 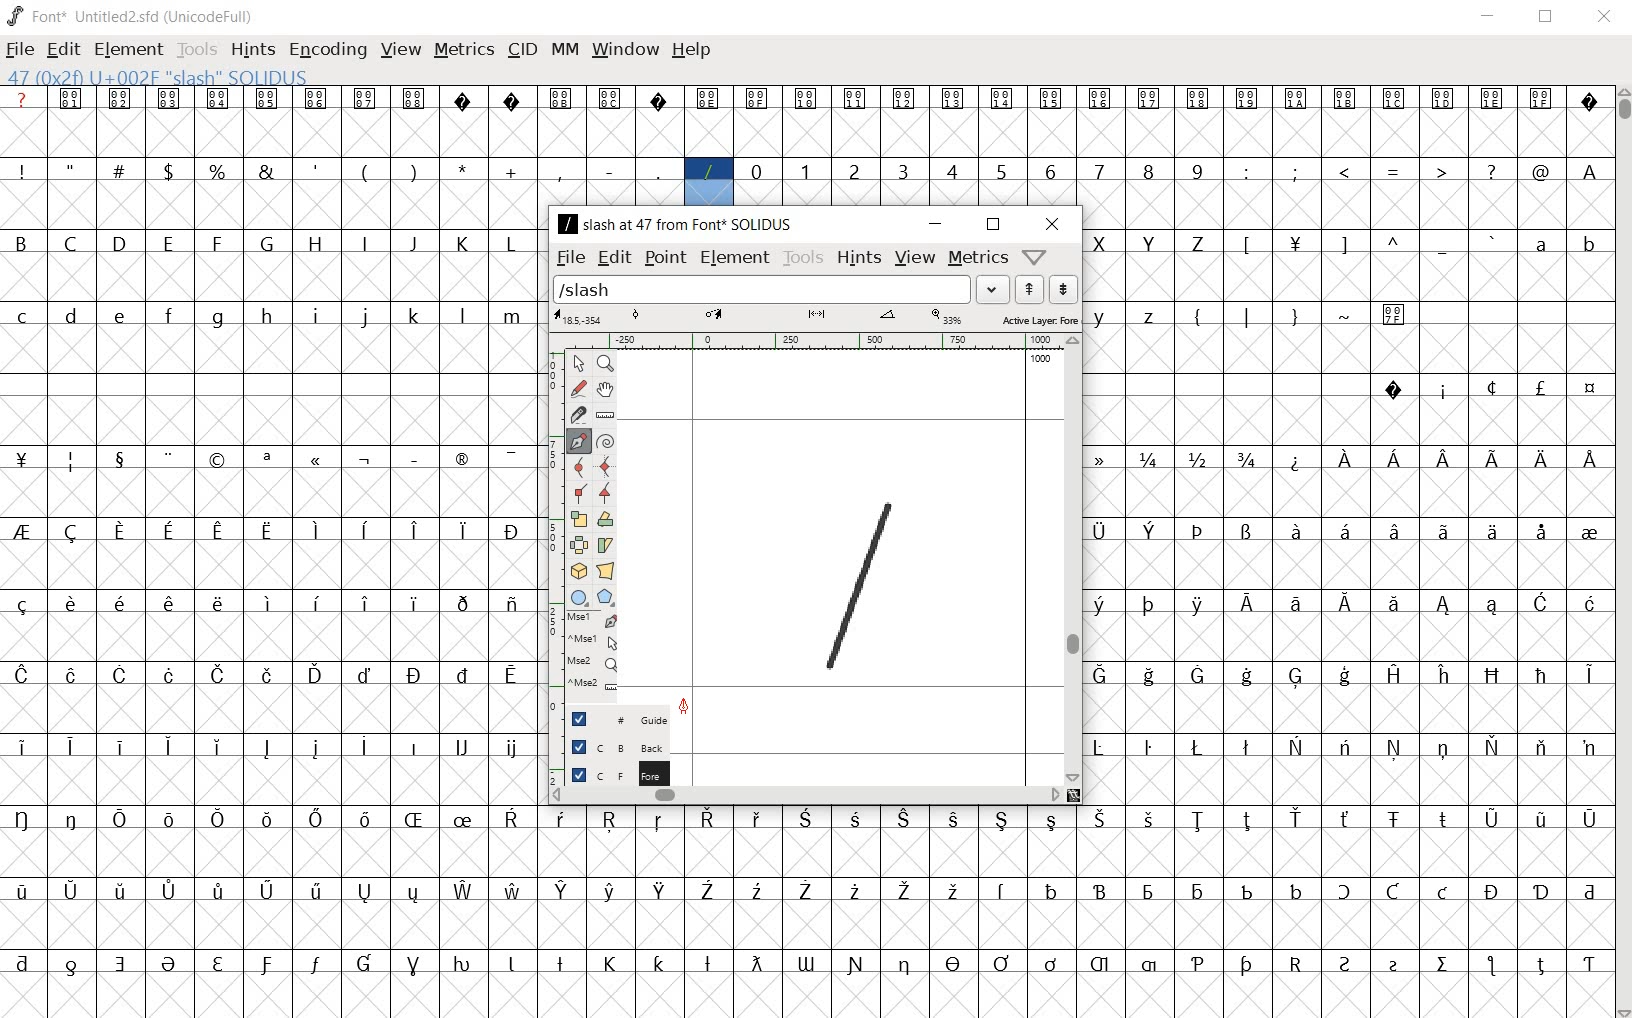 What do you see at coordinates (270, 207) in the screenshot?
I see `empty cells` at bounding box center [270, 207].